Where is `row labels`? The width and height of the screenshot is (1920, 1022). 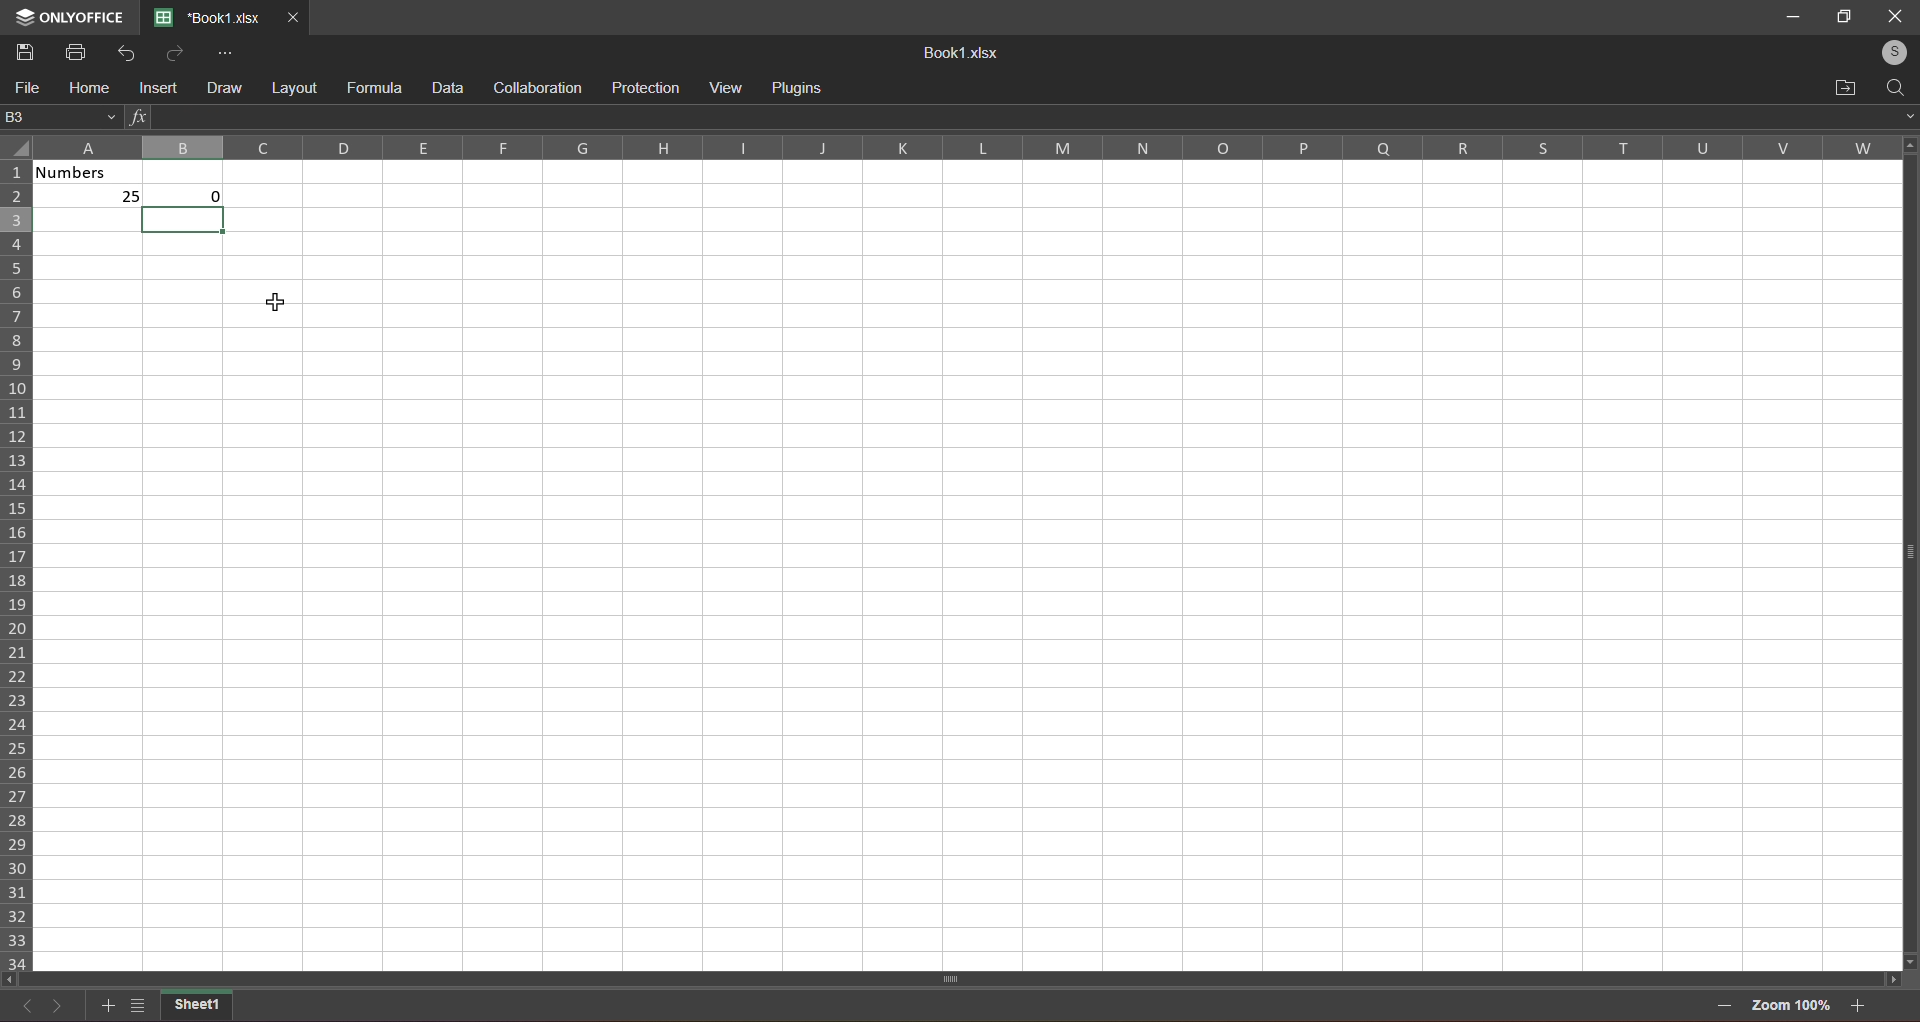 row labels is located at coordinates (18, 563).